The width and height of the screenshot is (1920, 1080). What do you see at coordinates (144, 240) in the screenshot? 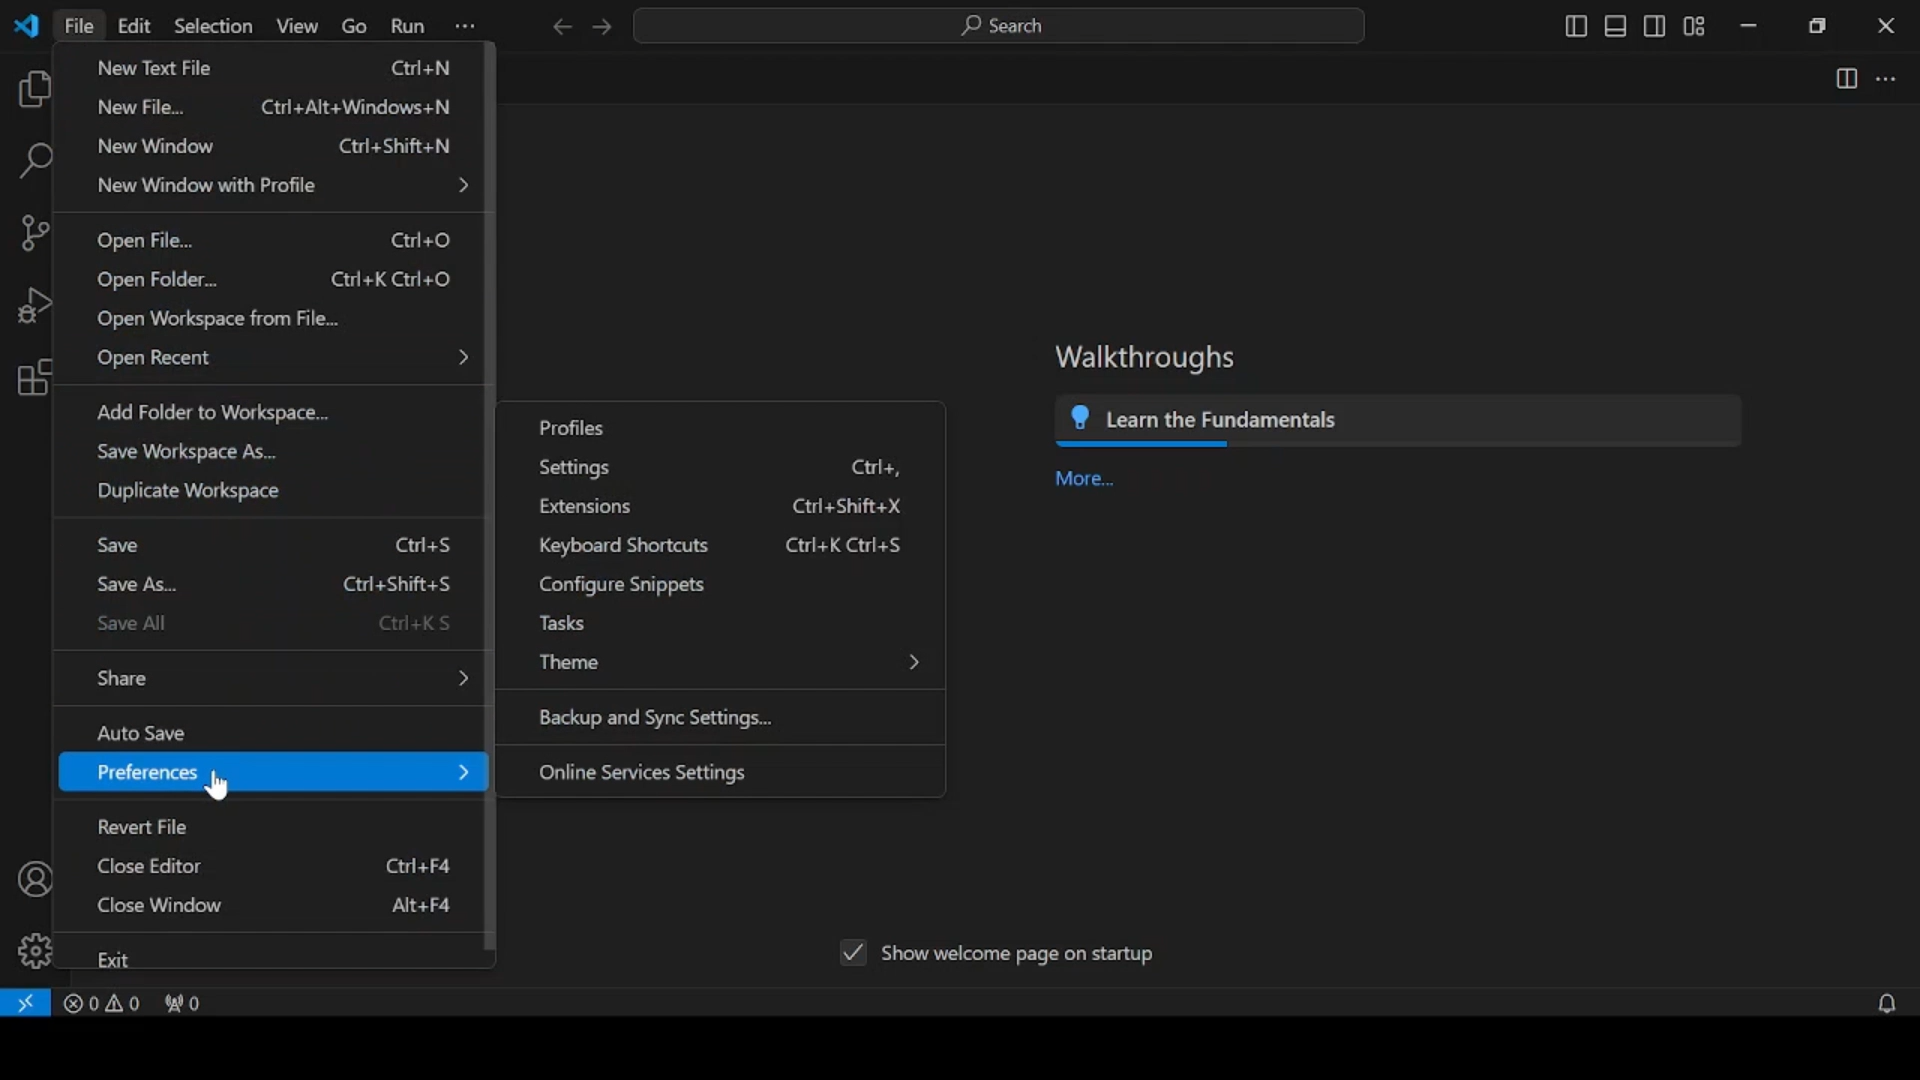
I see `open file` at bounding box center [144, 240].